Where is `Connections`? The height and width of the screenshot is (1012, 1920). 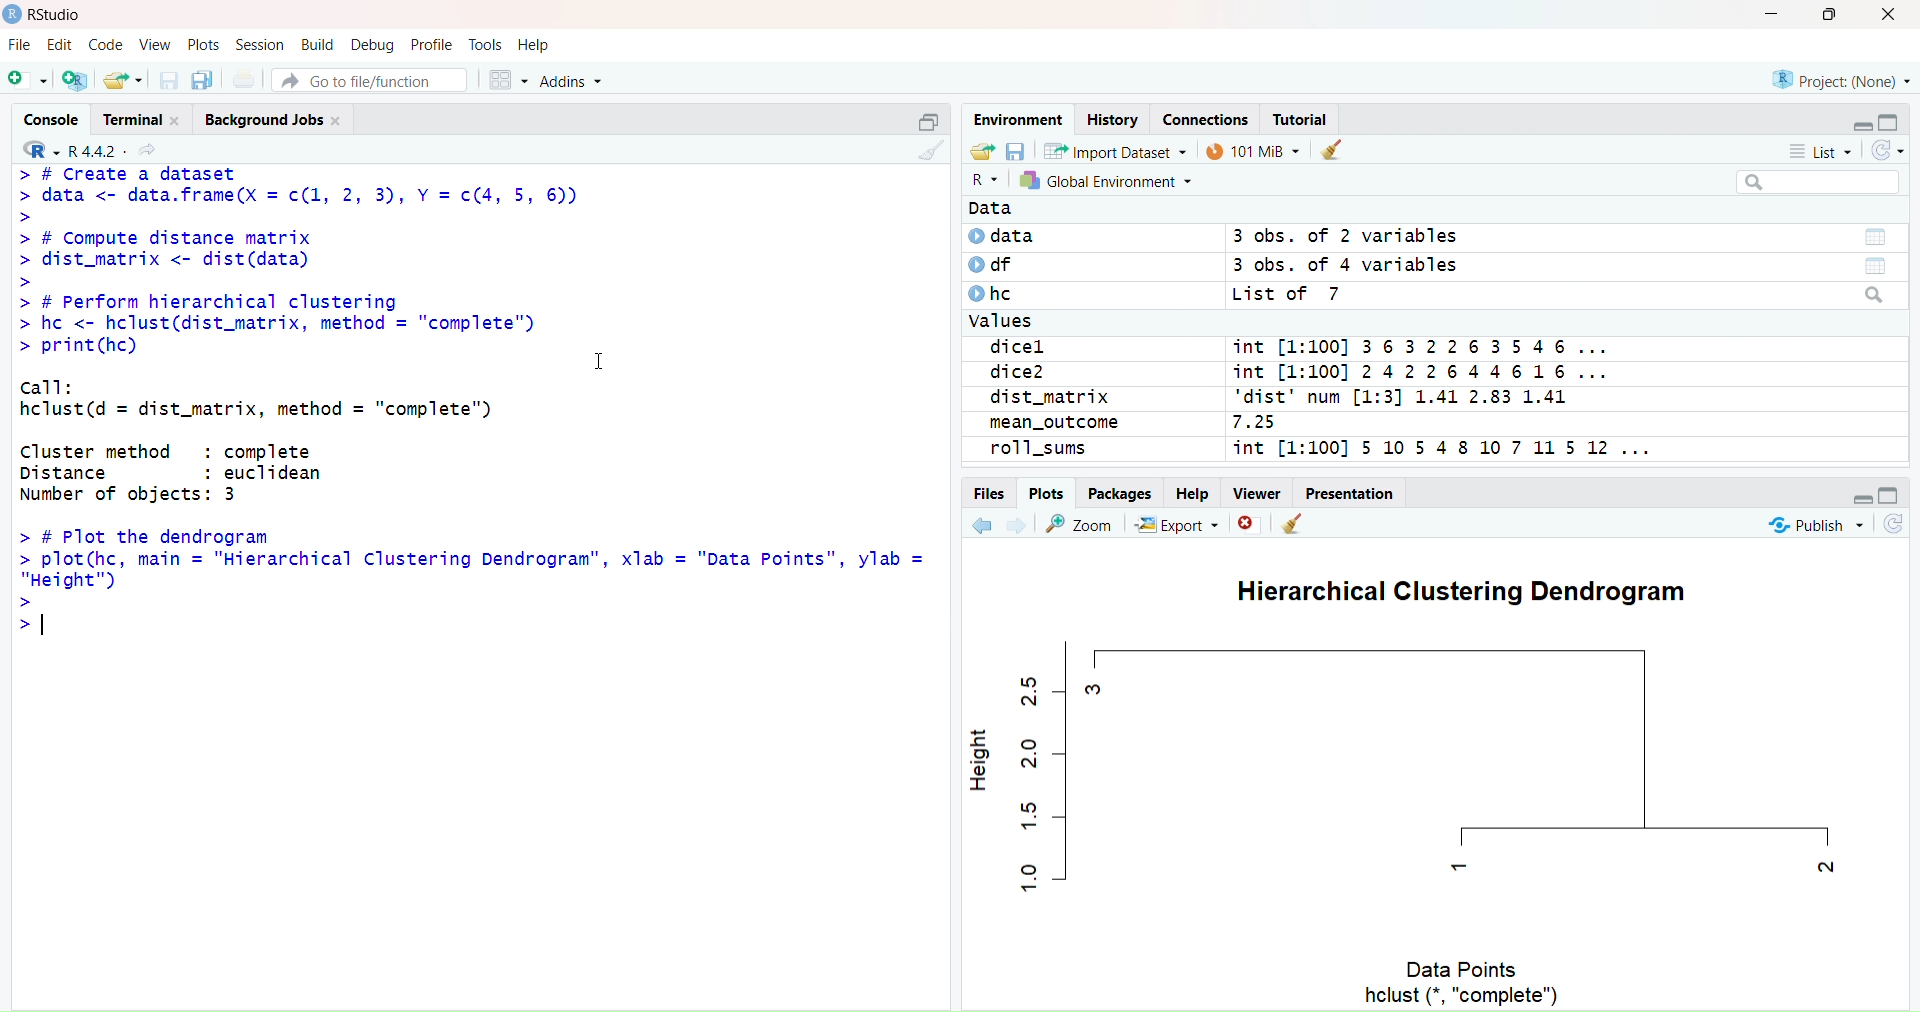 Connections is located at coordinates (1204, 120).